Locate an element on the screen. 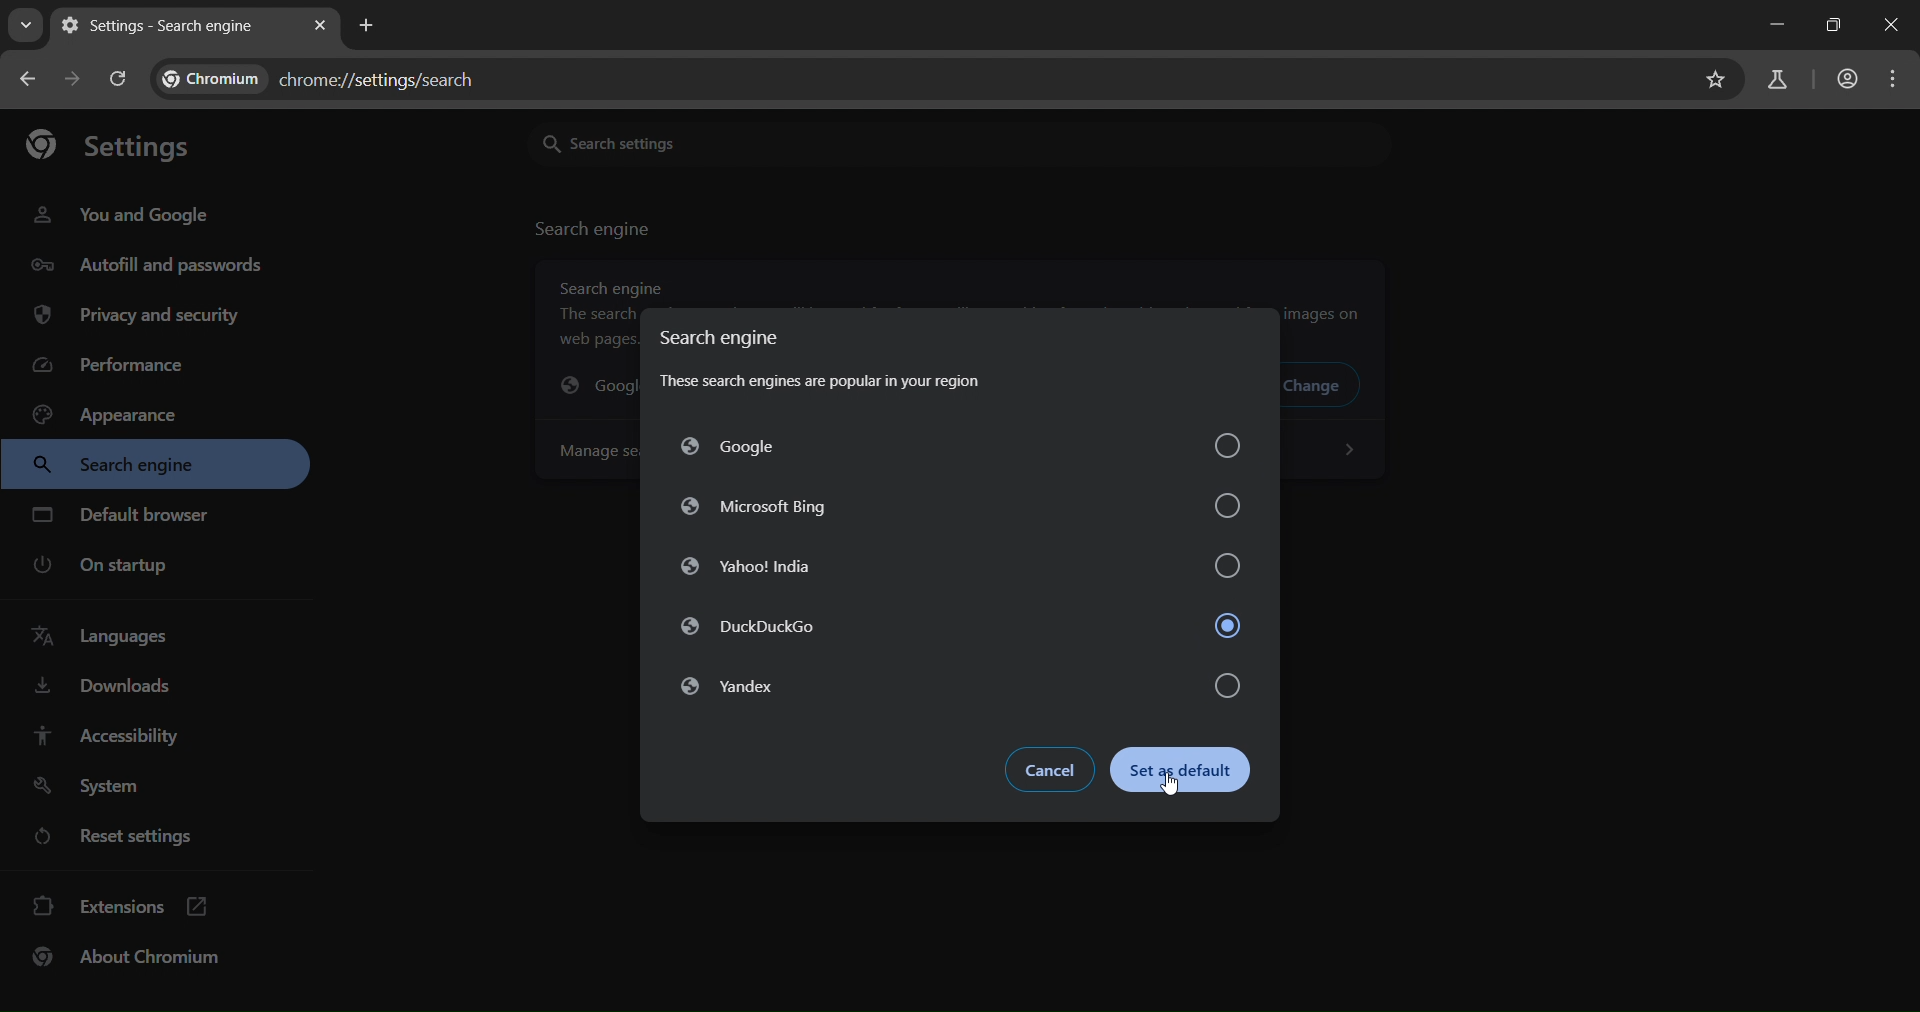 The image size is (1920, 1012). search engine is located at coordinates (595, 229).